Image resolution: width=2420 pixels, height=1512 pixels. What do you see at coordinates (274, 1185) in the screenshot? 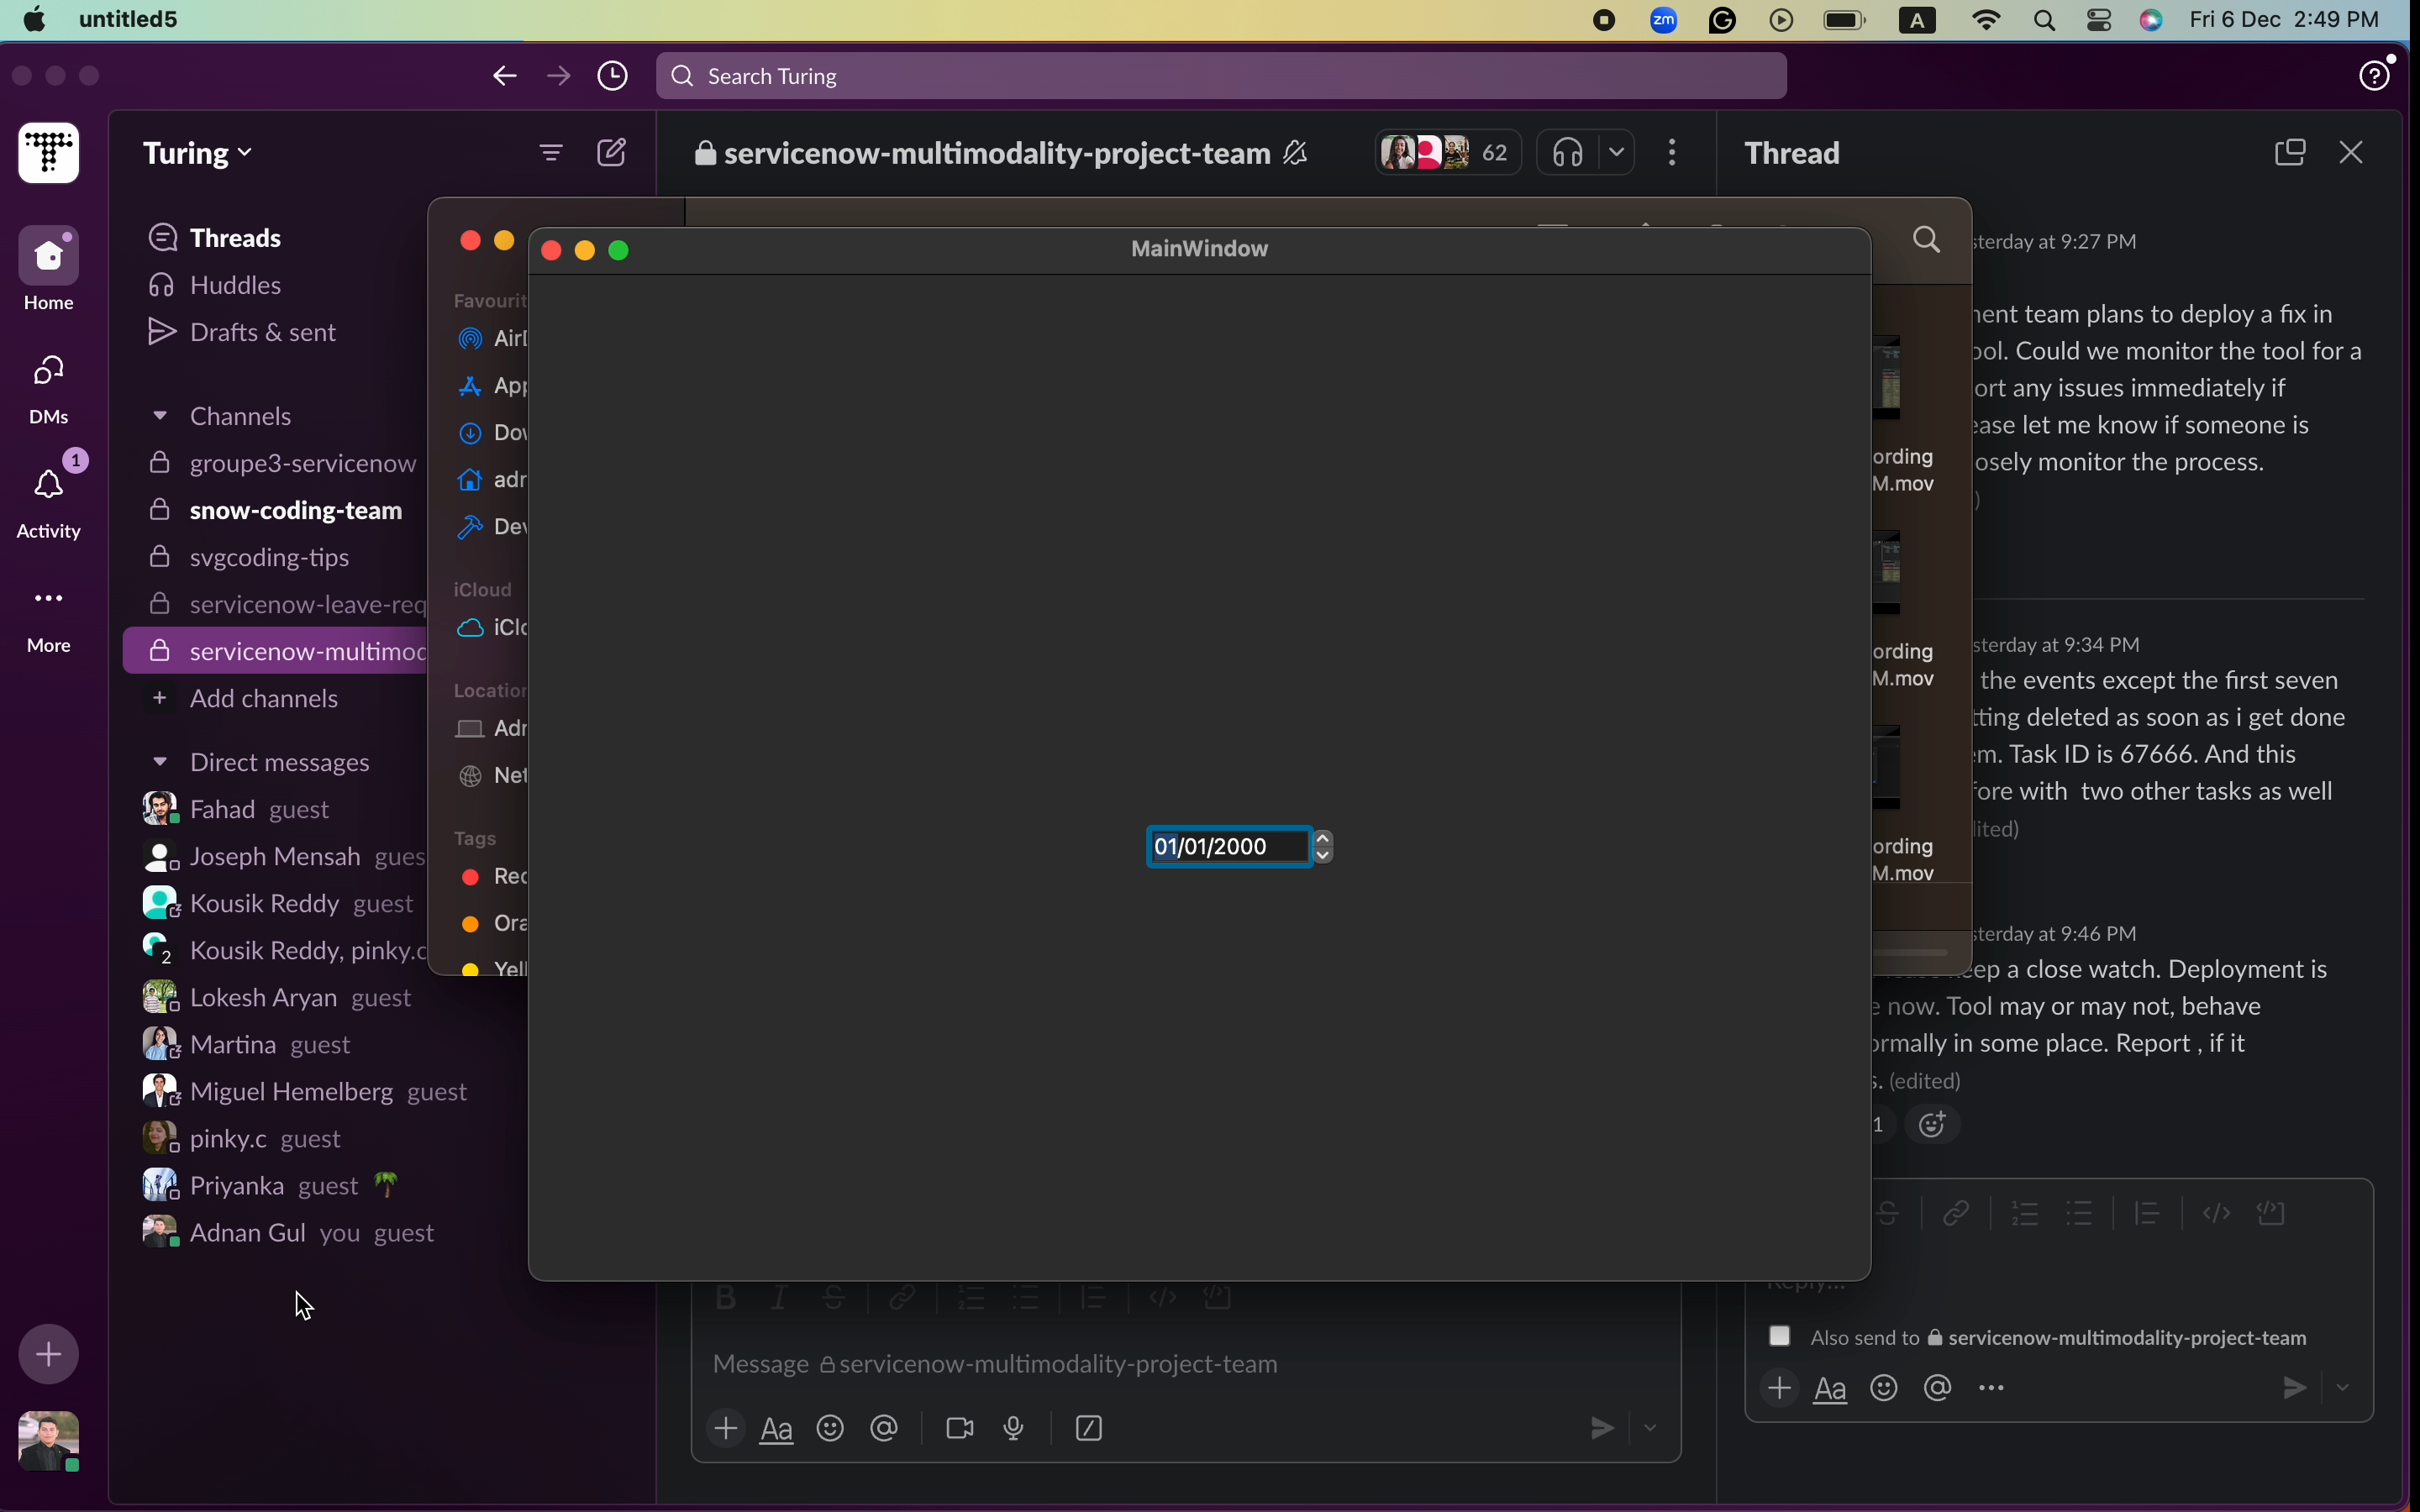
I see `Priyanka` at bounding box center [274, 1185].